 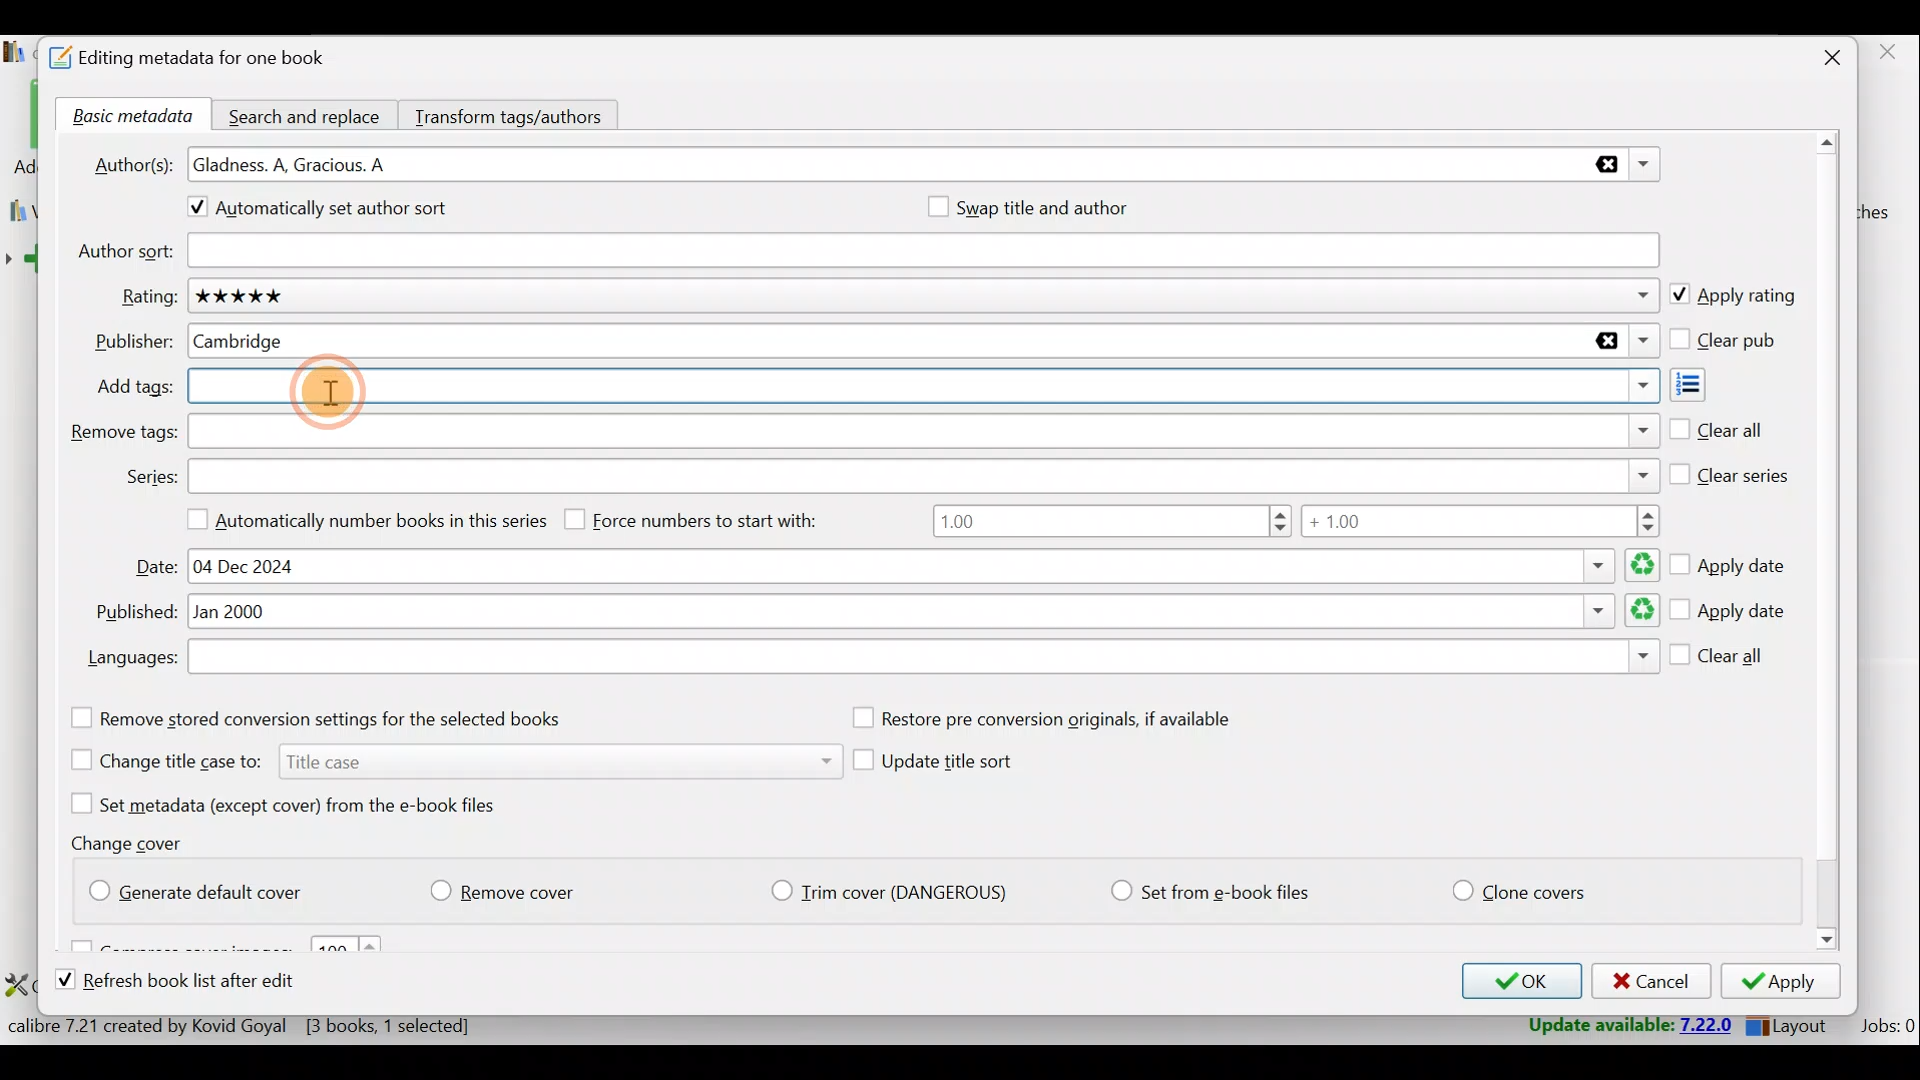 I want to click on Update title sort, so click(x=952, y=765).